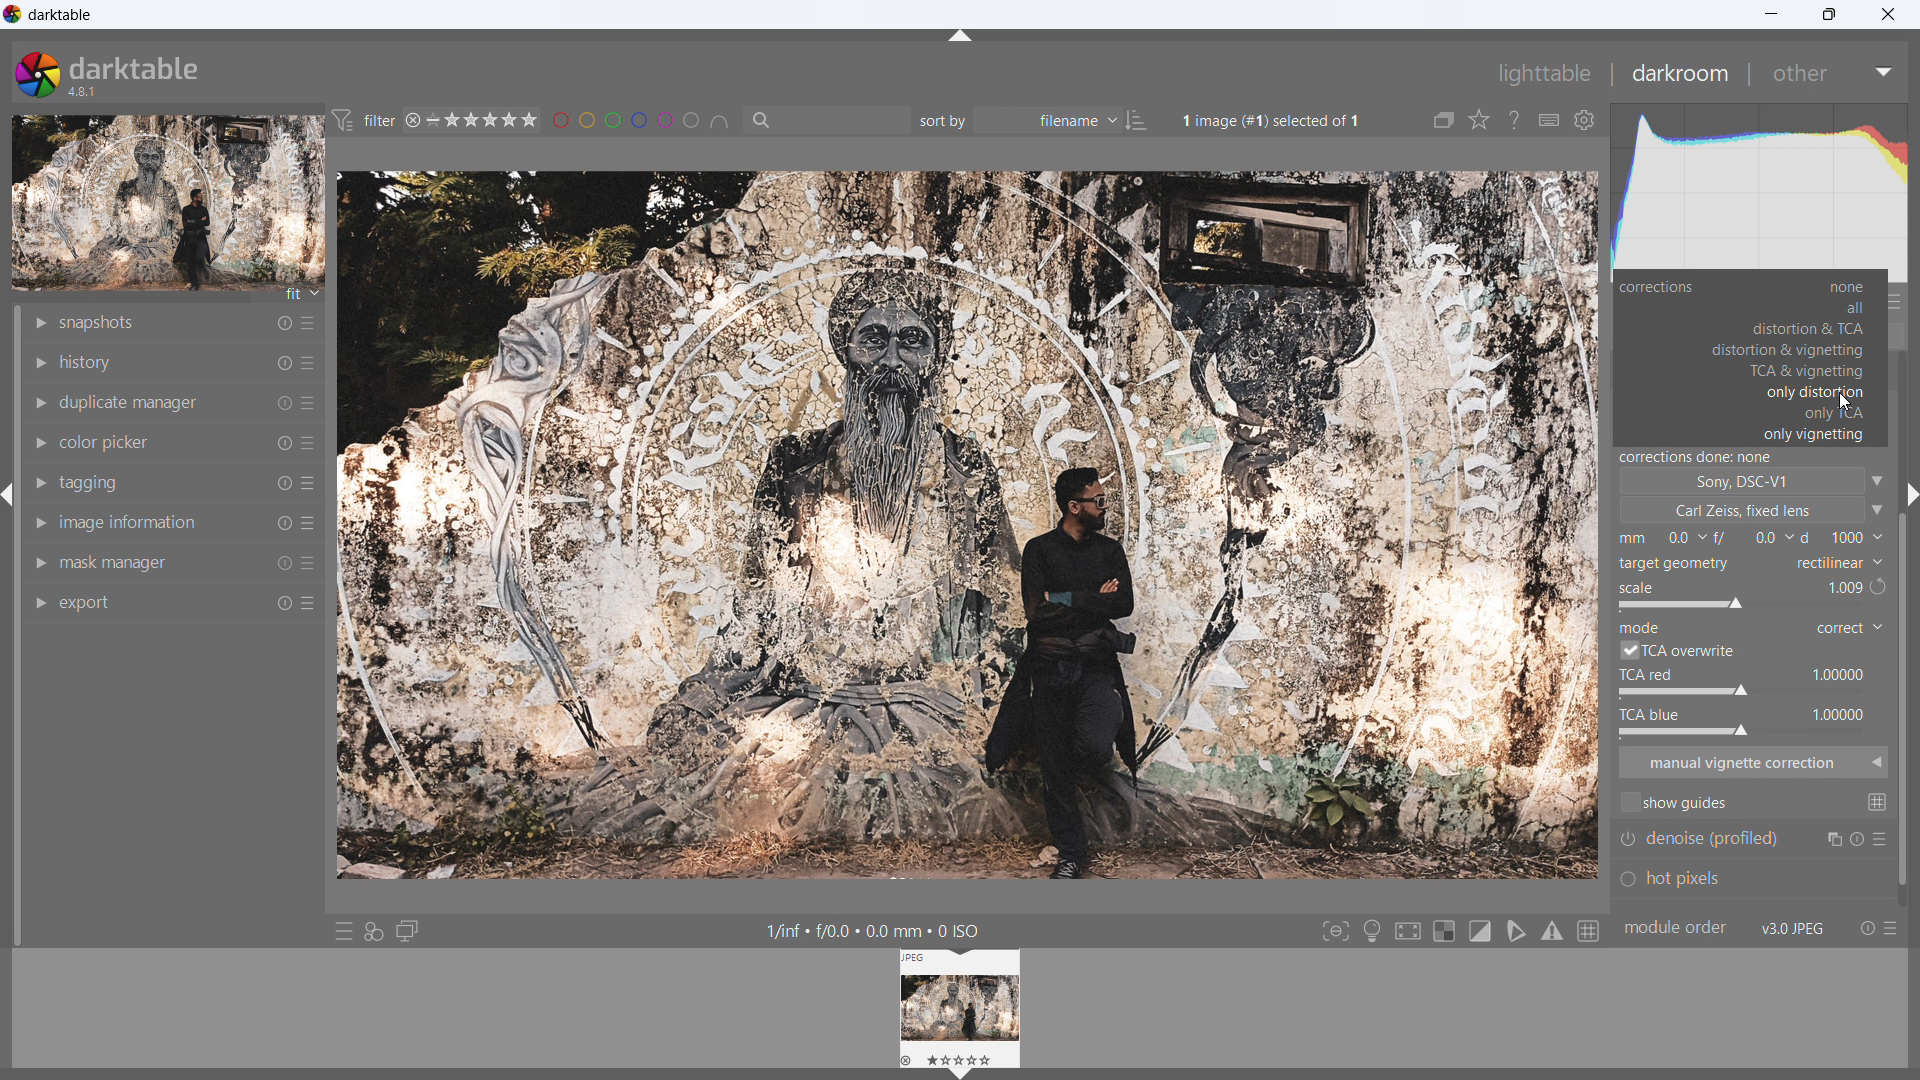 This screenshot has height=1080, width=1920. Describe the element at coordinates (1794, 307) in the screenshot. I see `all` at that location.